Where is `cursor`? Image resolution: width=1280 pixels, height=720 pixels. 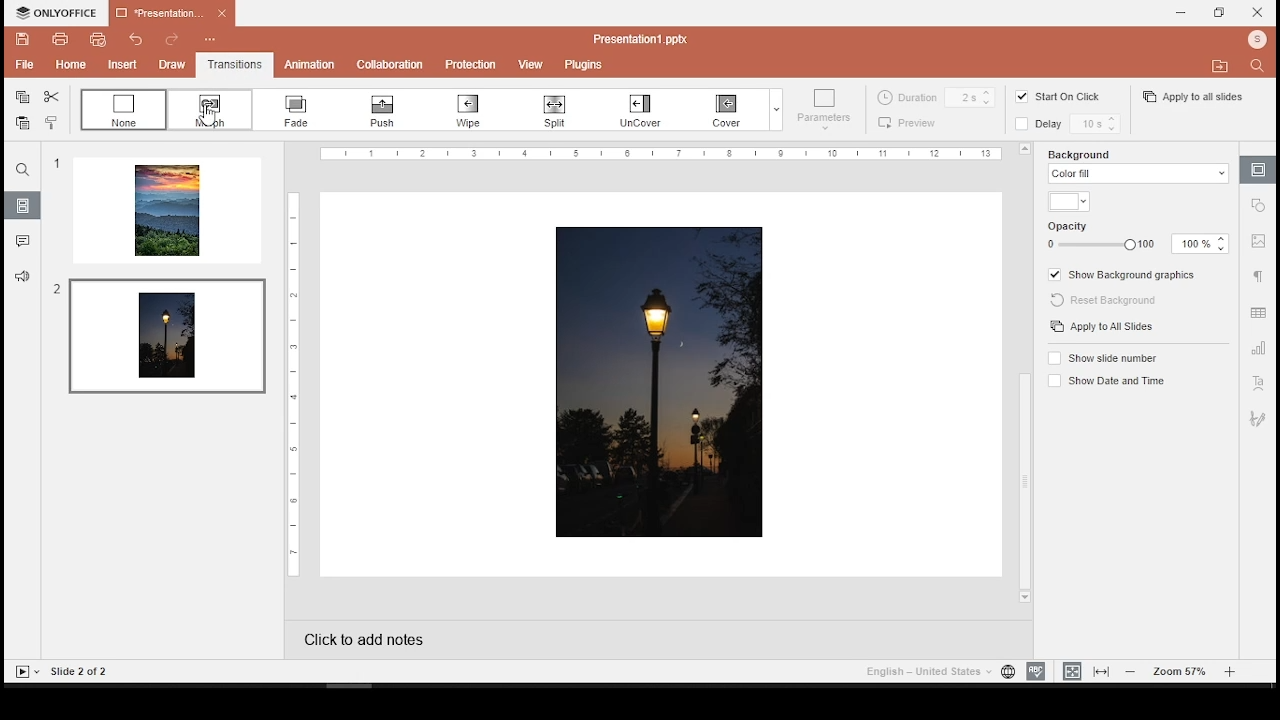
cursor is located at coordinates (208, 117).